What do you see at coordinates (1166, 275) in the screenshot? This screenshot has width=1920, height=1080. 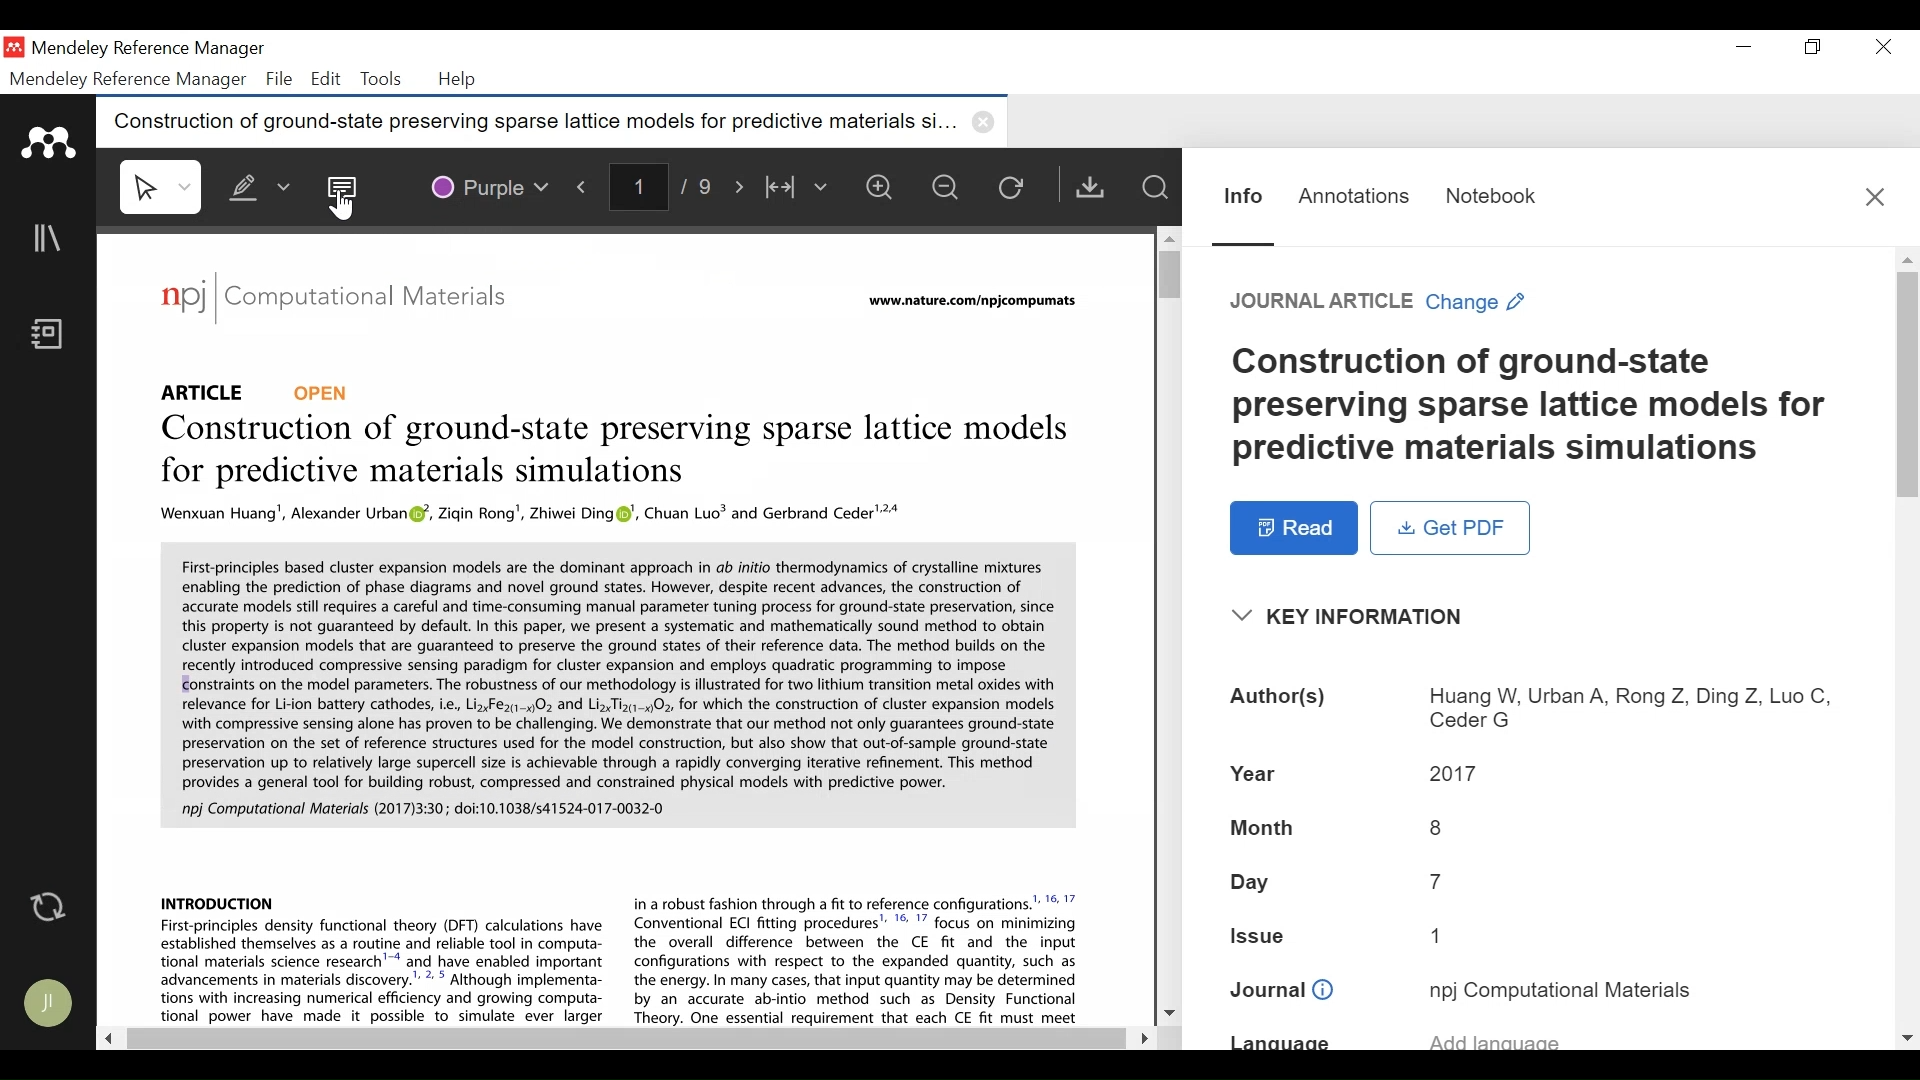 I see `Vertical Scroll bar` at bounding box center [1166, 275].